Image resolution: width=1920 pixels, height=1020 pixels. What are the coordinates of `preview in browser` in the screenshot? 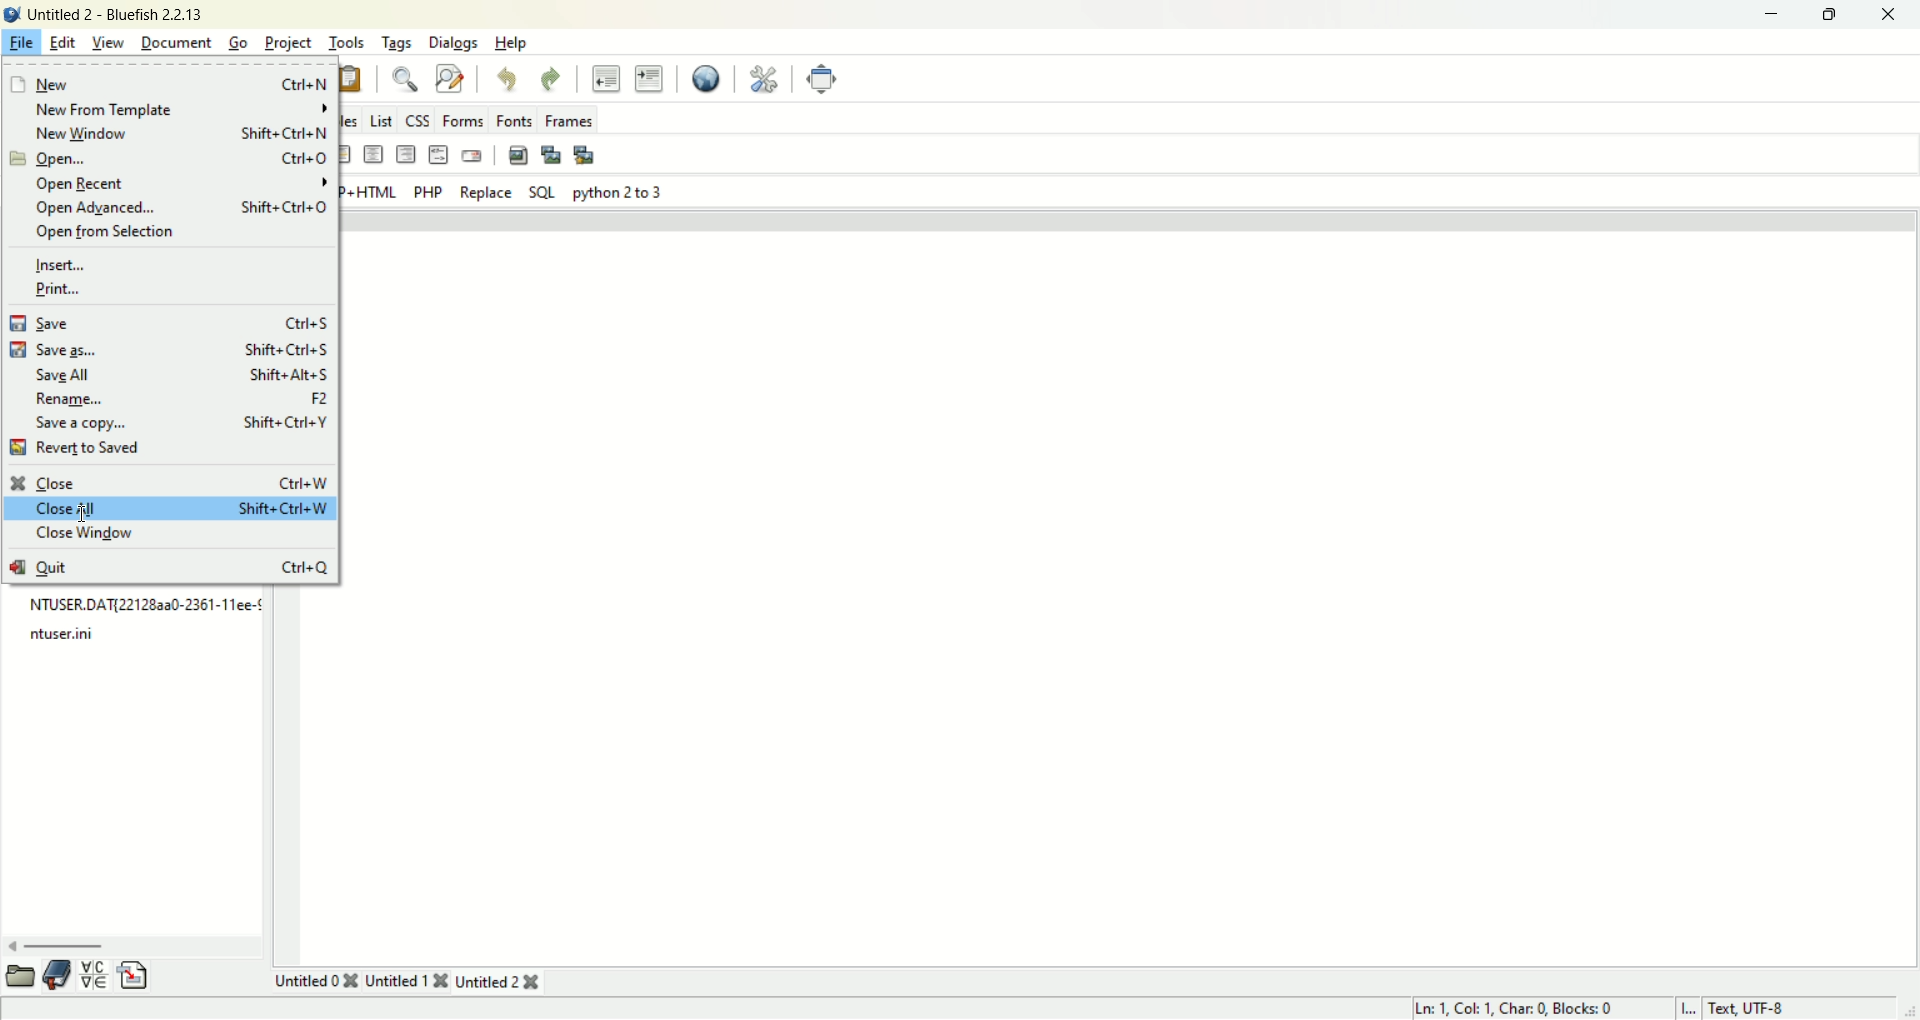 It's located at (708, 76).